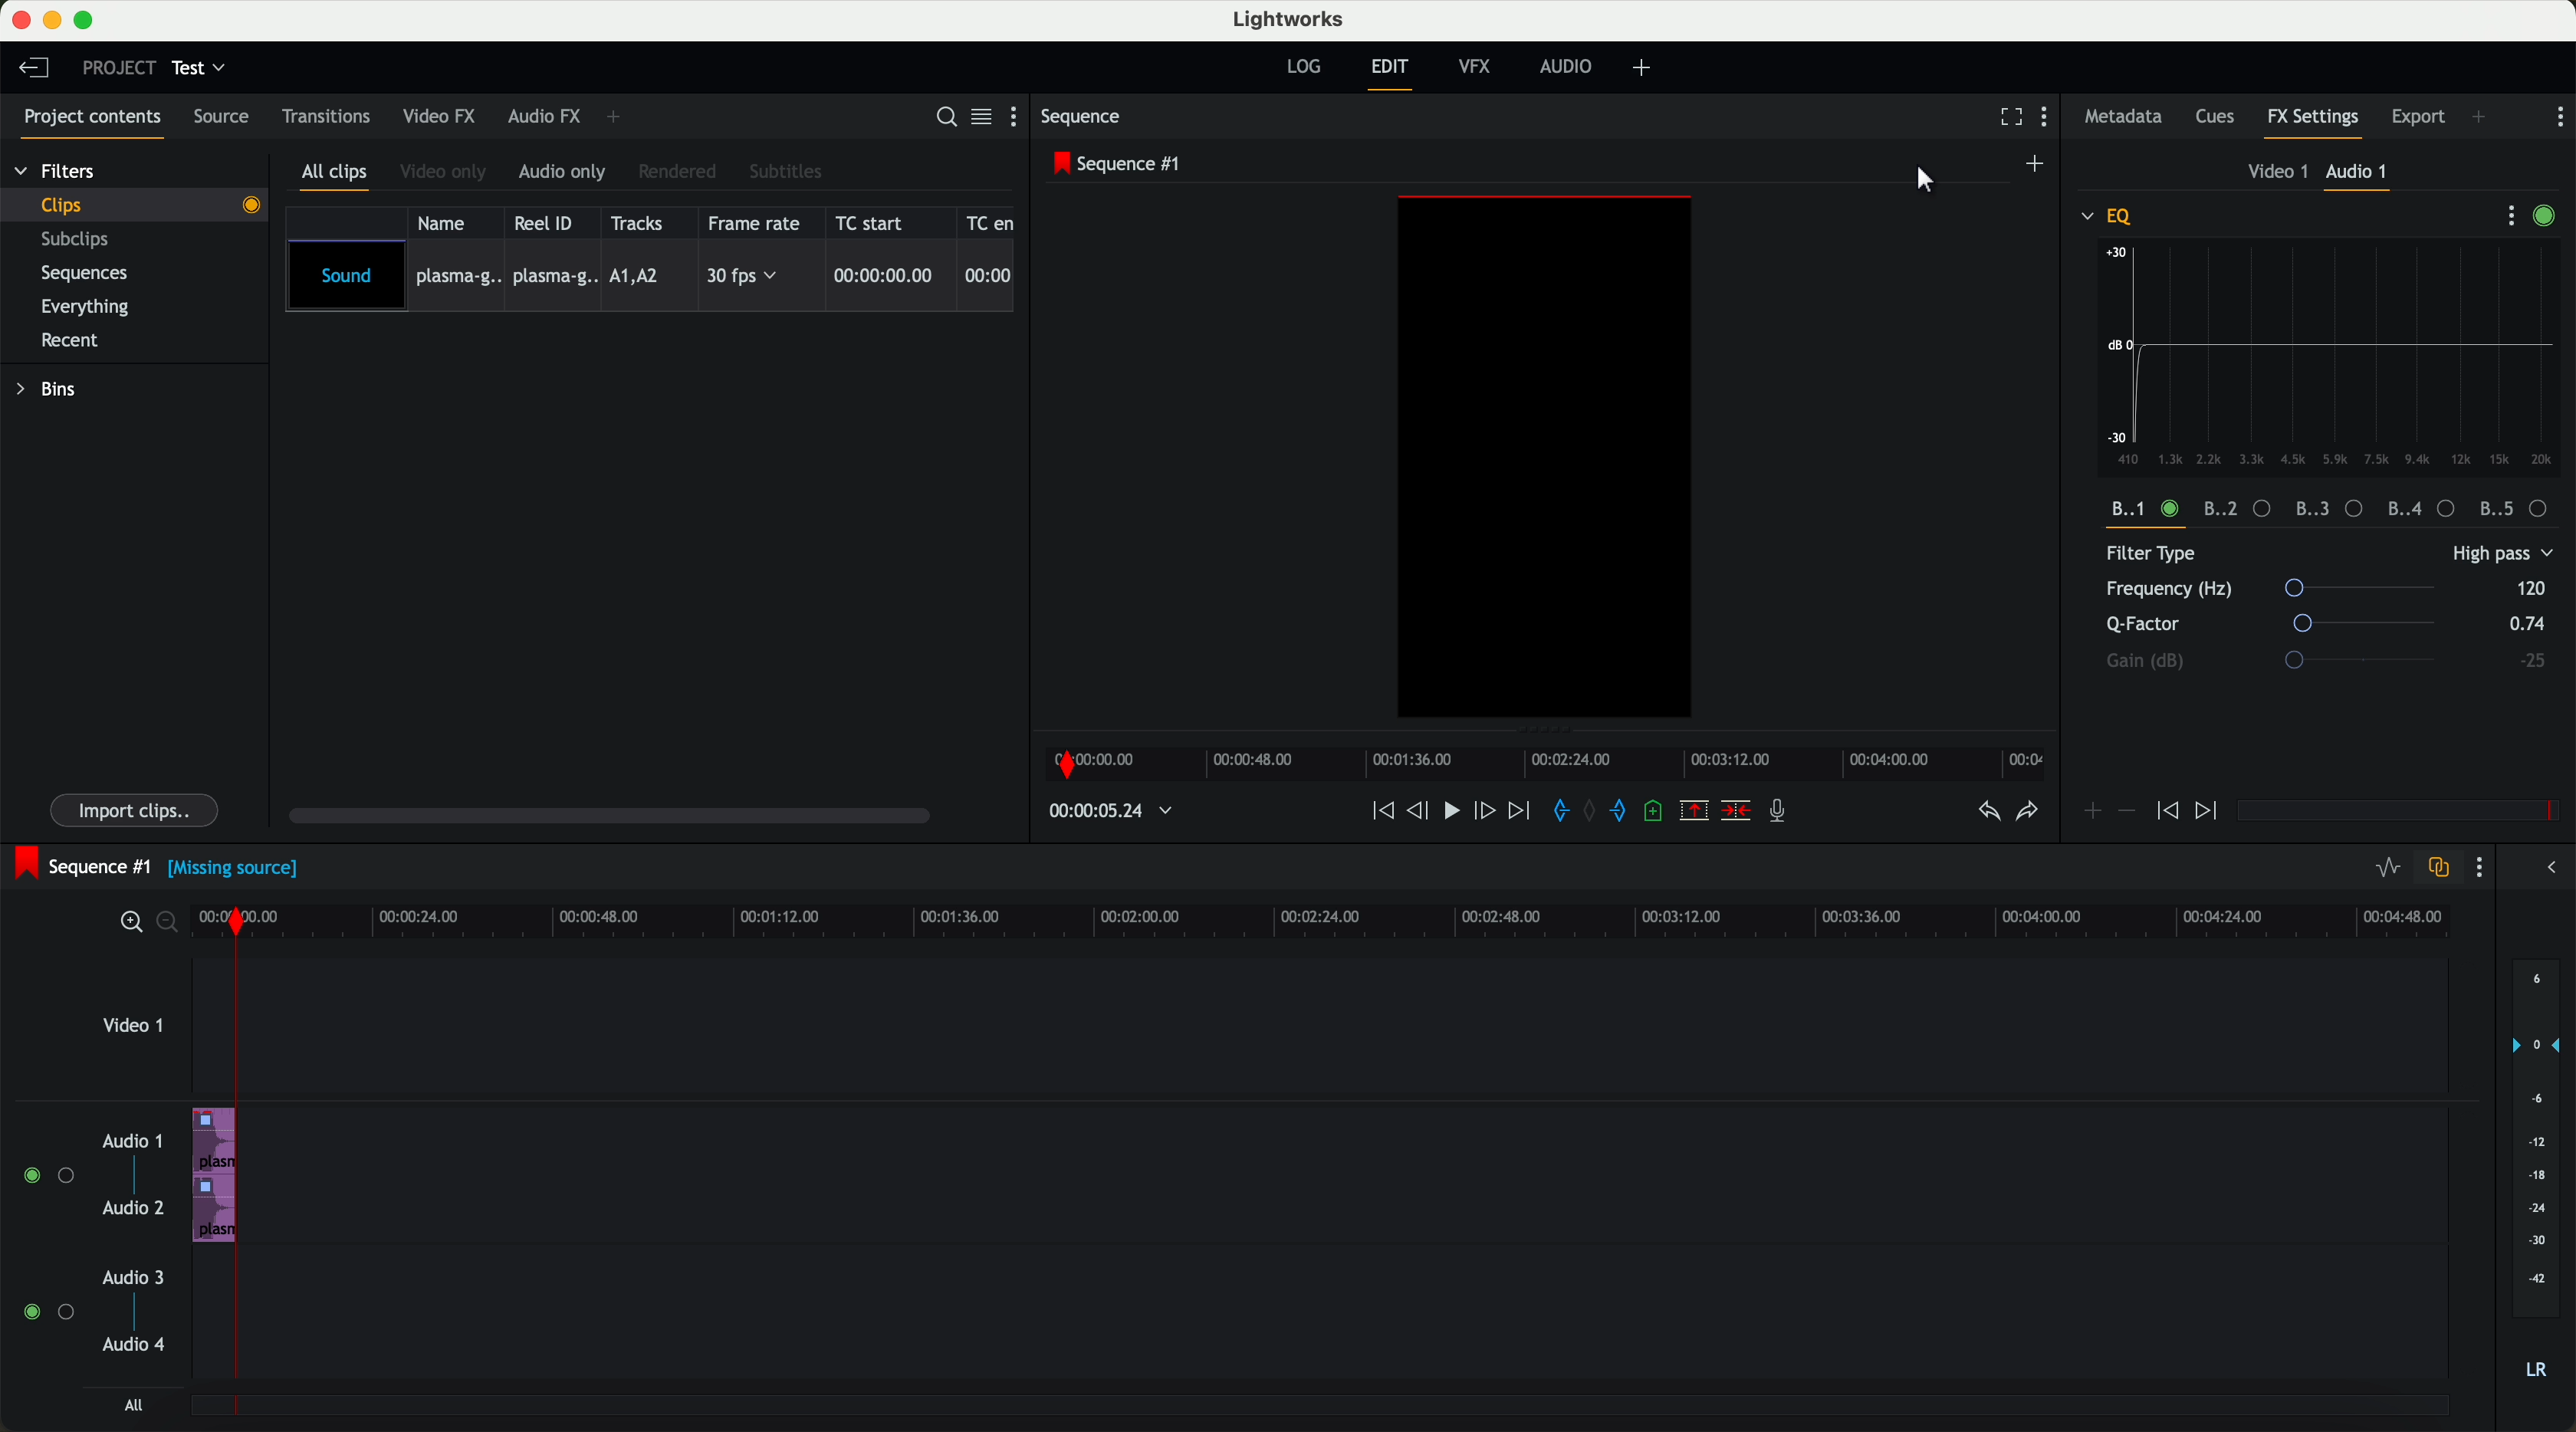 Image resolution: width=2576 pixels, height=1432 pixels. I want to click on Filters tab, so click(55, 174).